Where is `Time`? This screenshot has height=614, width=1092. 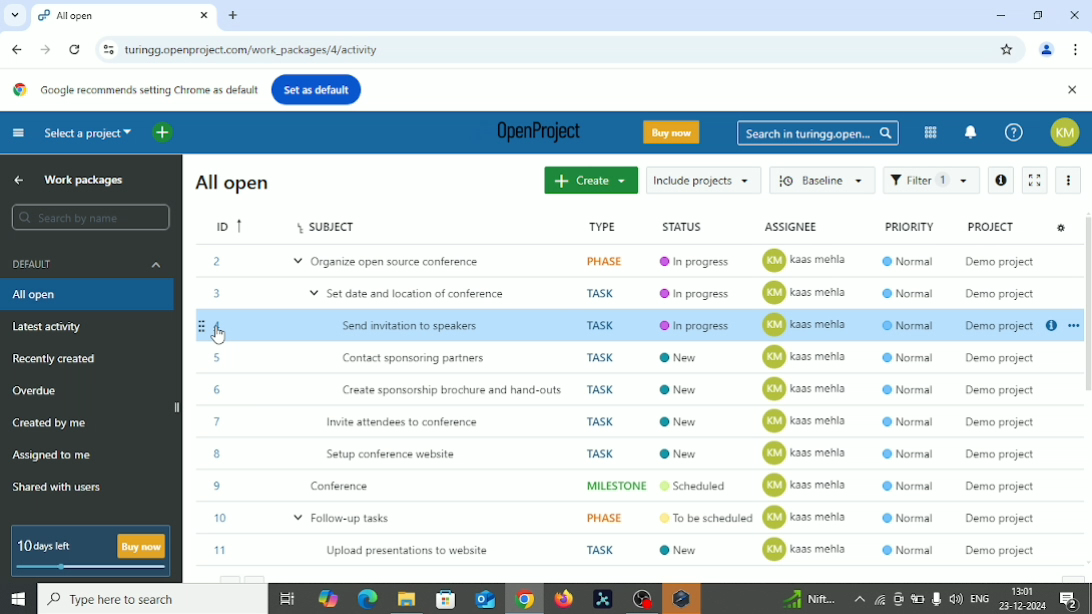 Time is located at coordinates (1024, 589).